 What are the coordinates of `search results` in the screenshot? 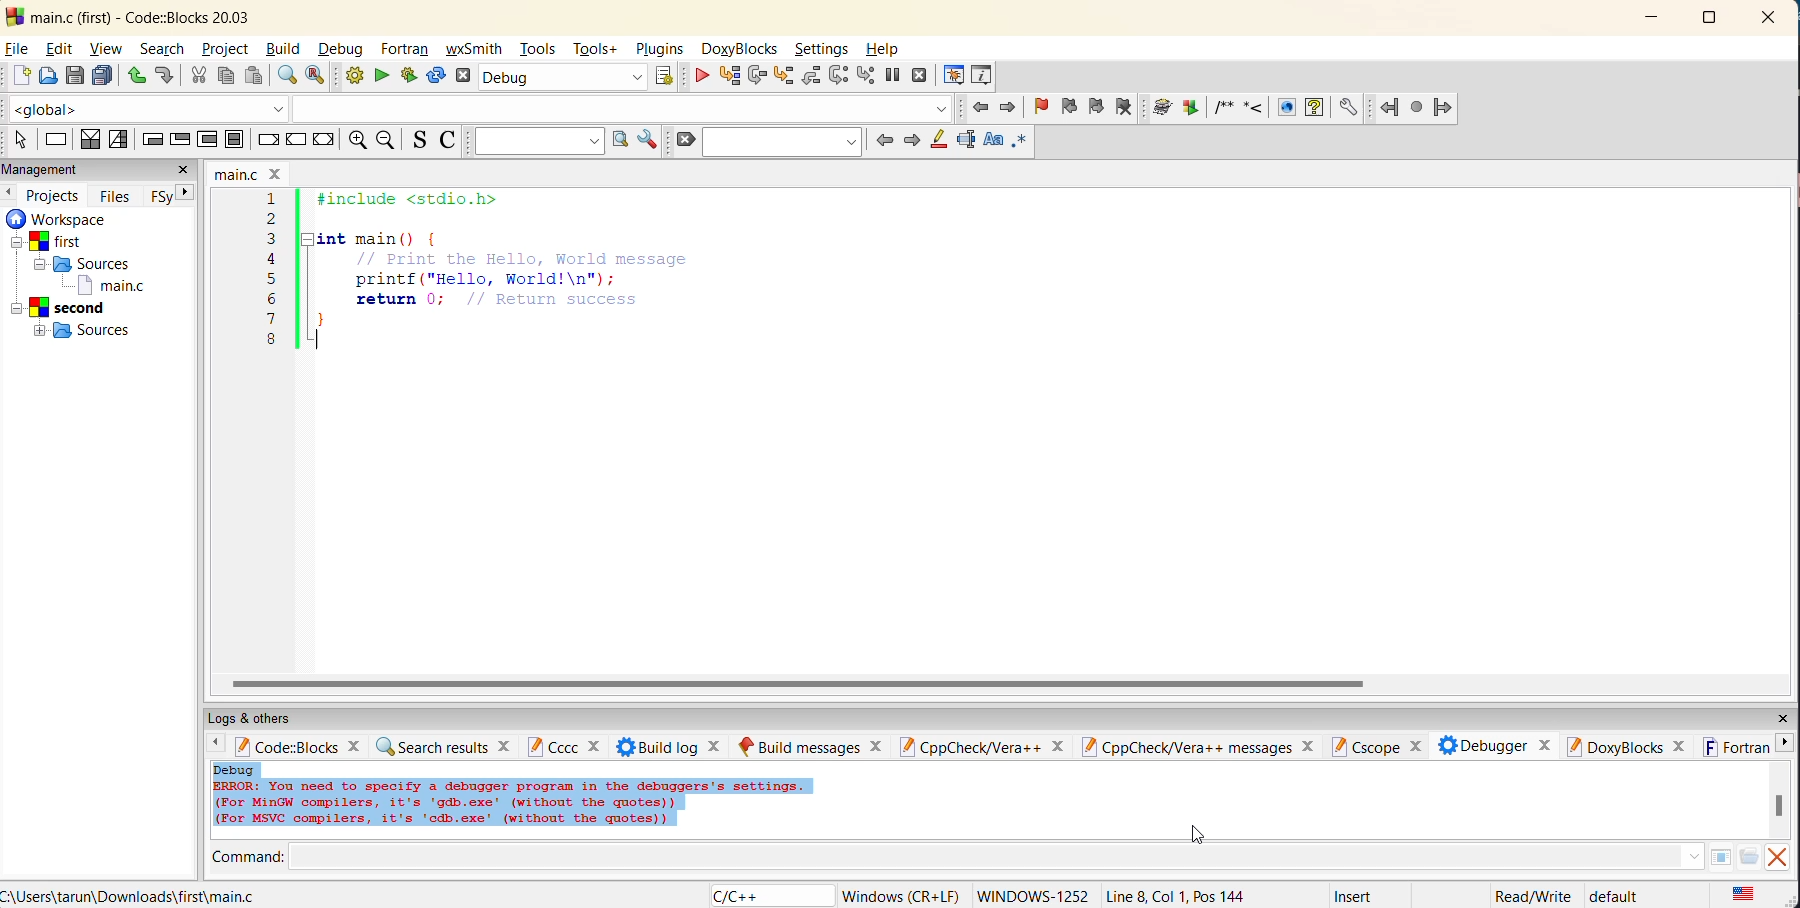 It's located at (446, 747).